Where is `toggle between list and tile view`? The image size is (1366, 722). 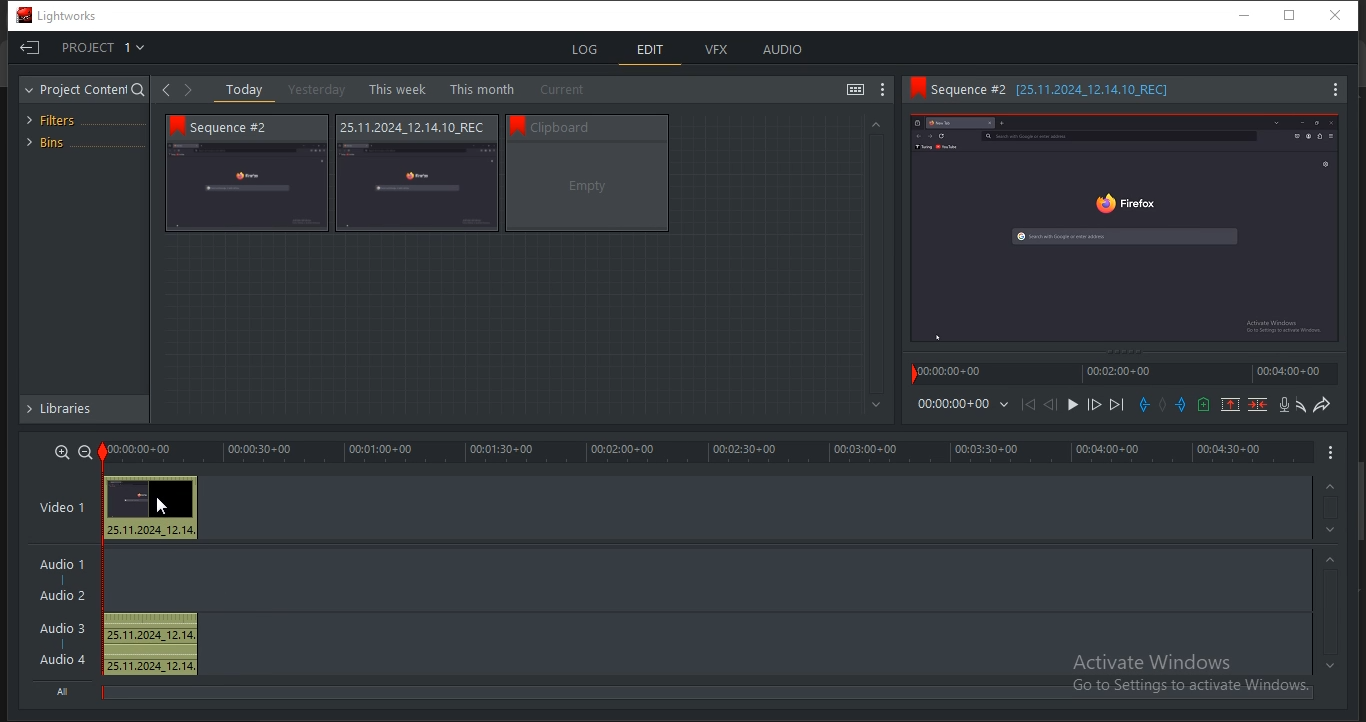
toggle between list and tile view is located at coordinates (856, 89).